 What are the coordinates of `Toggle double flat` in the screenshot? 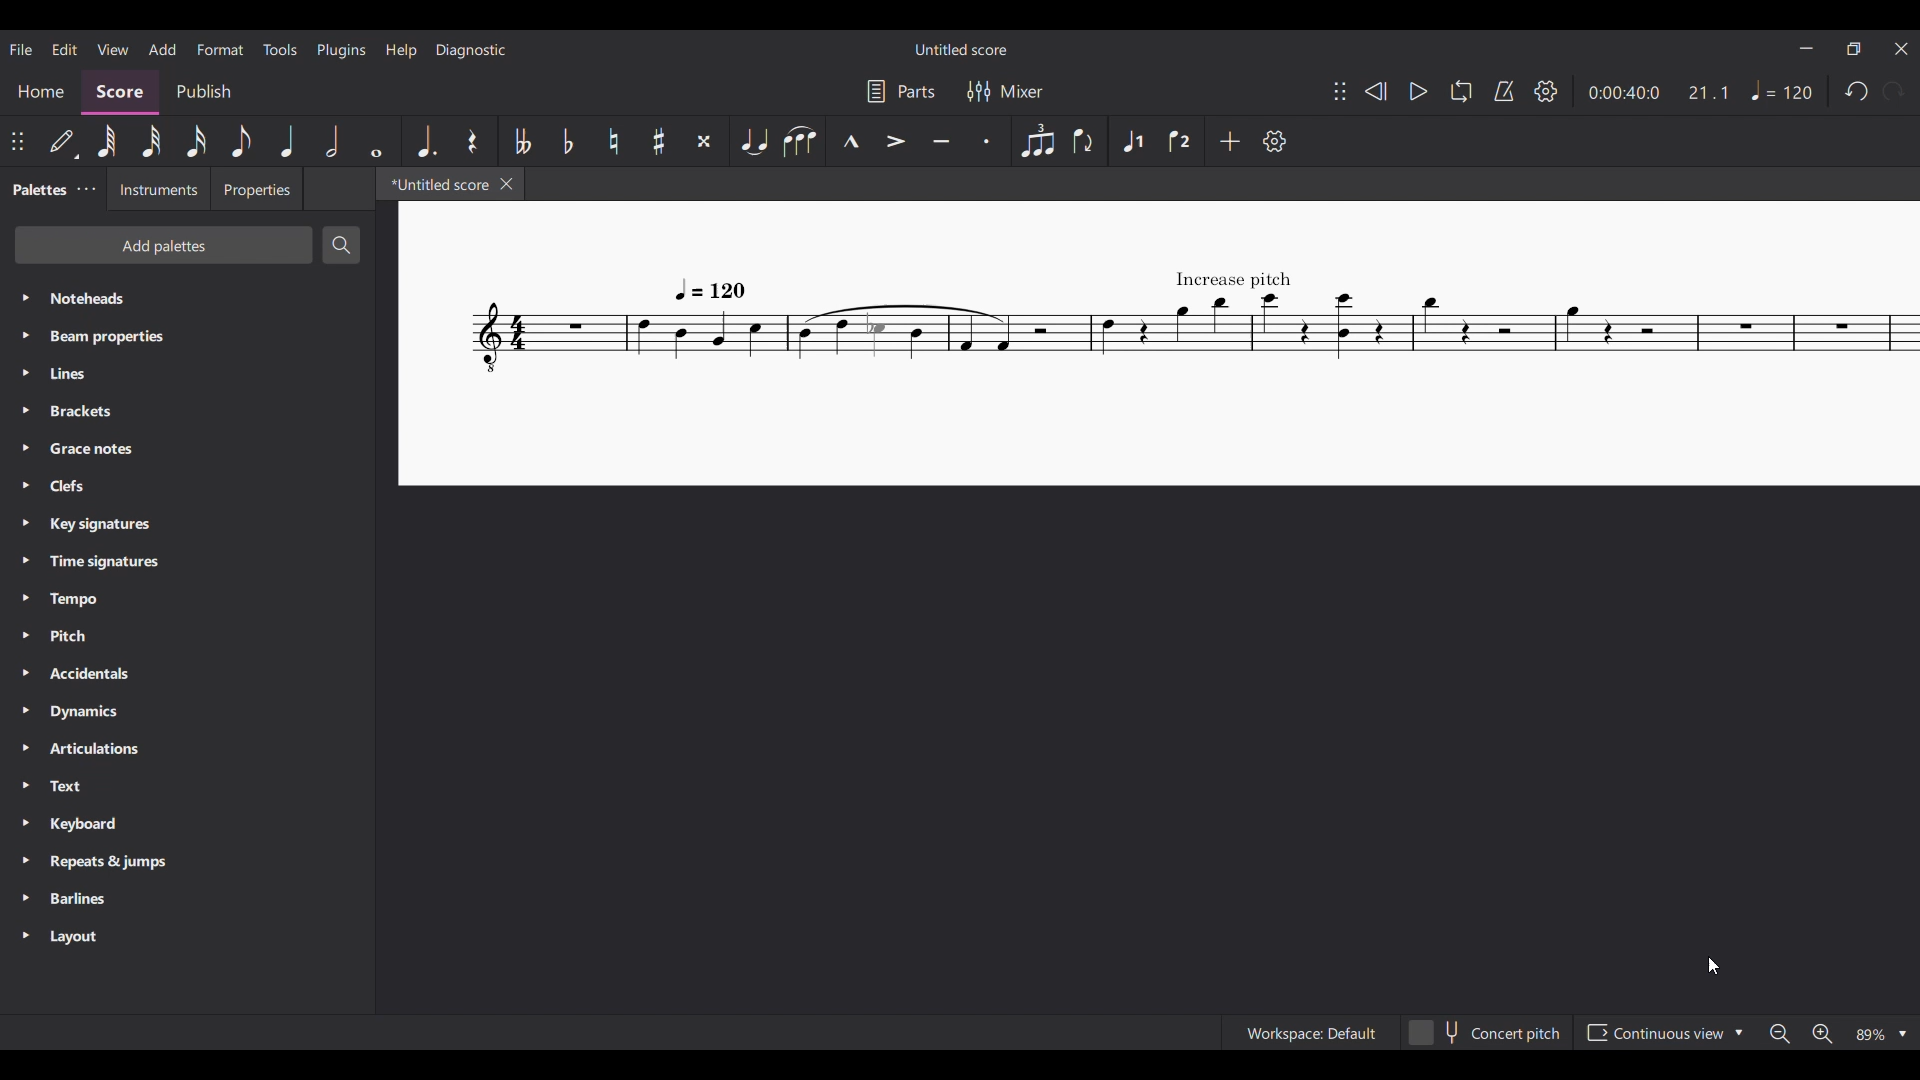 It's located at (520, 141).